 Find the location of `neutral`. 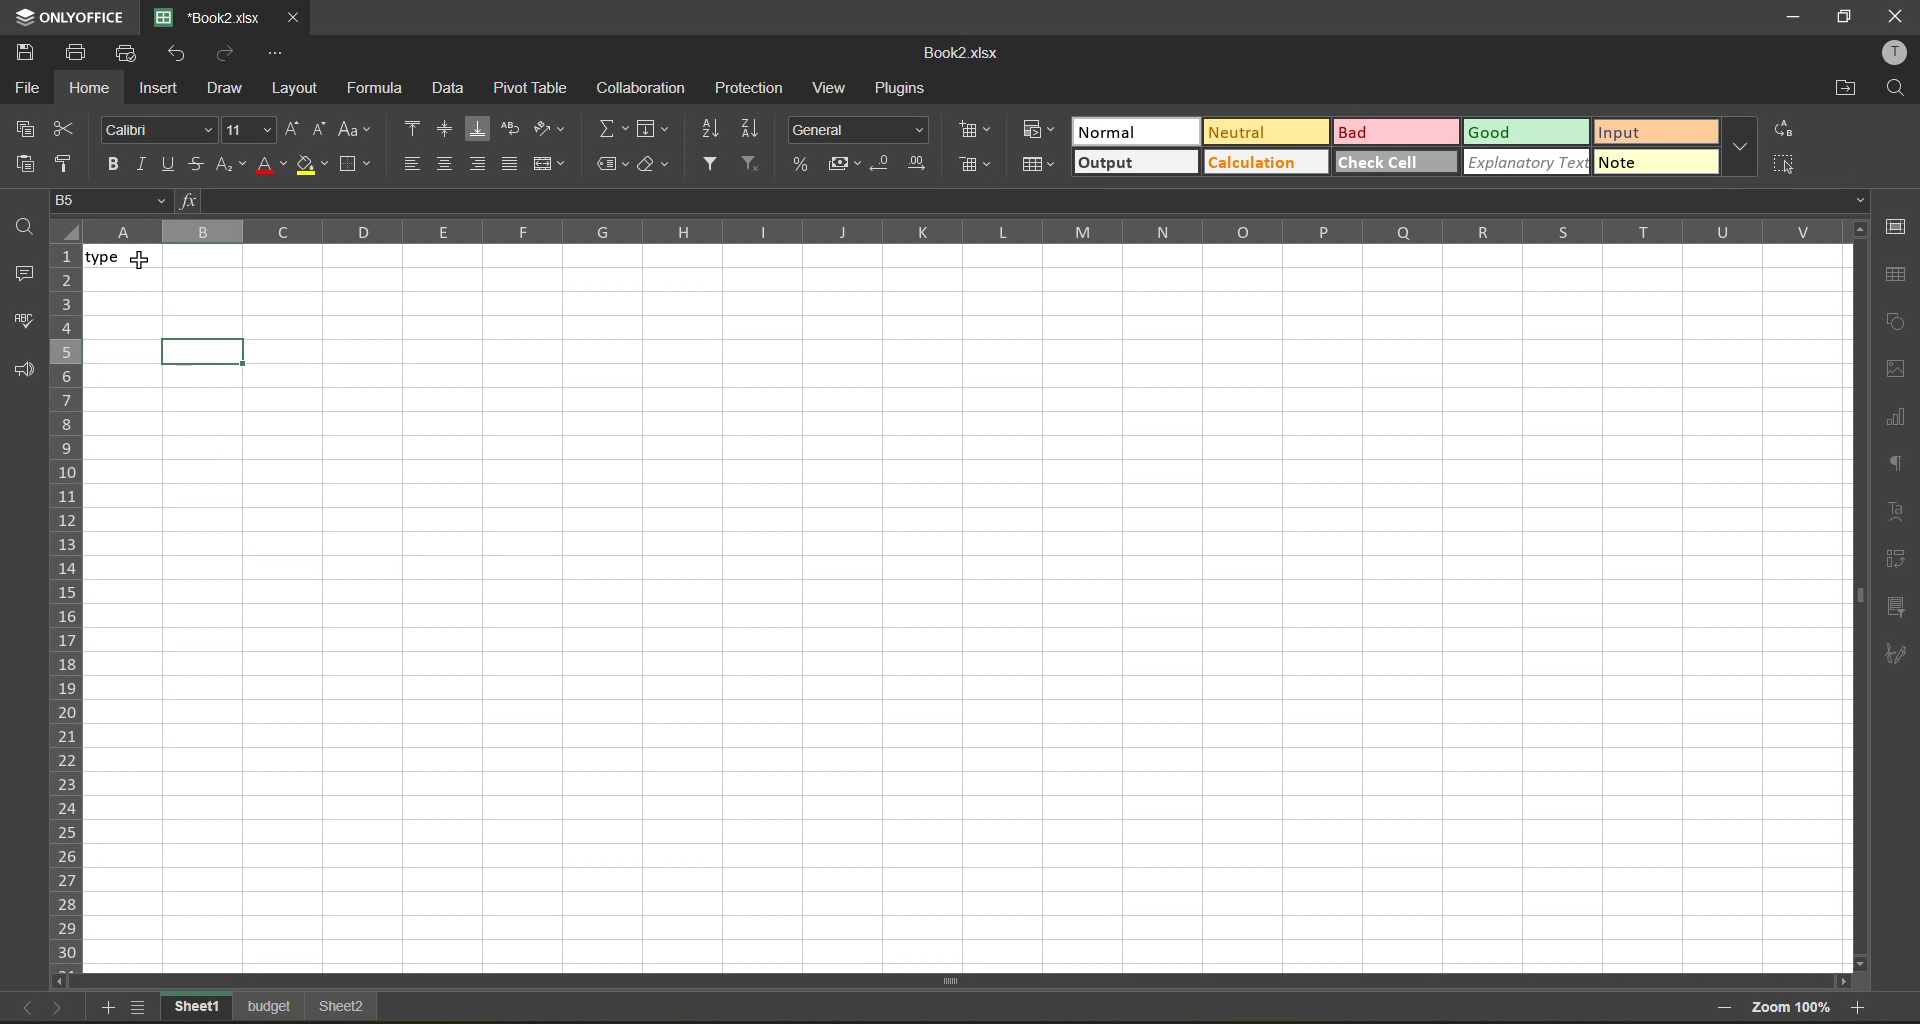

neutral is located at coordinates (1263, 135).